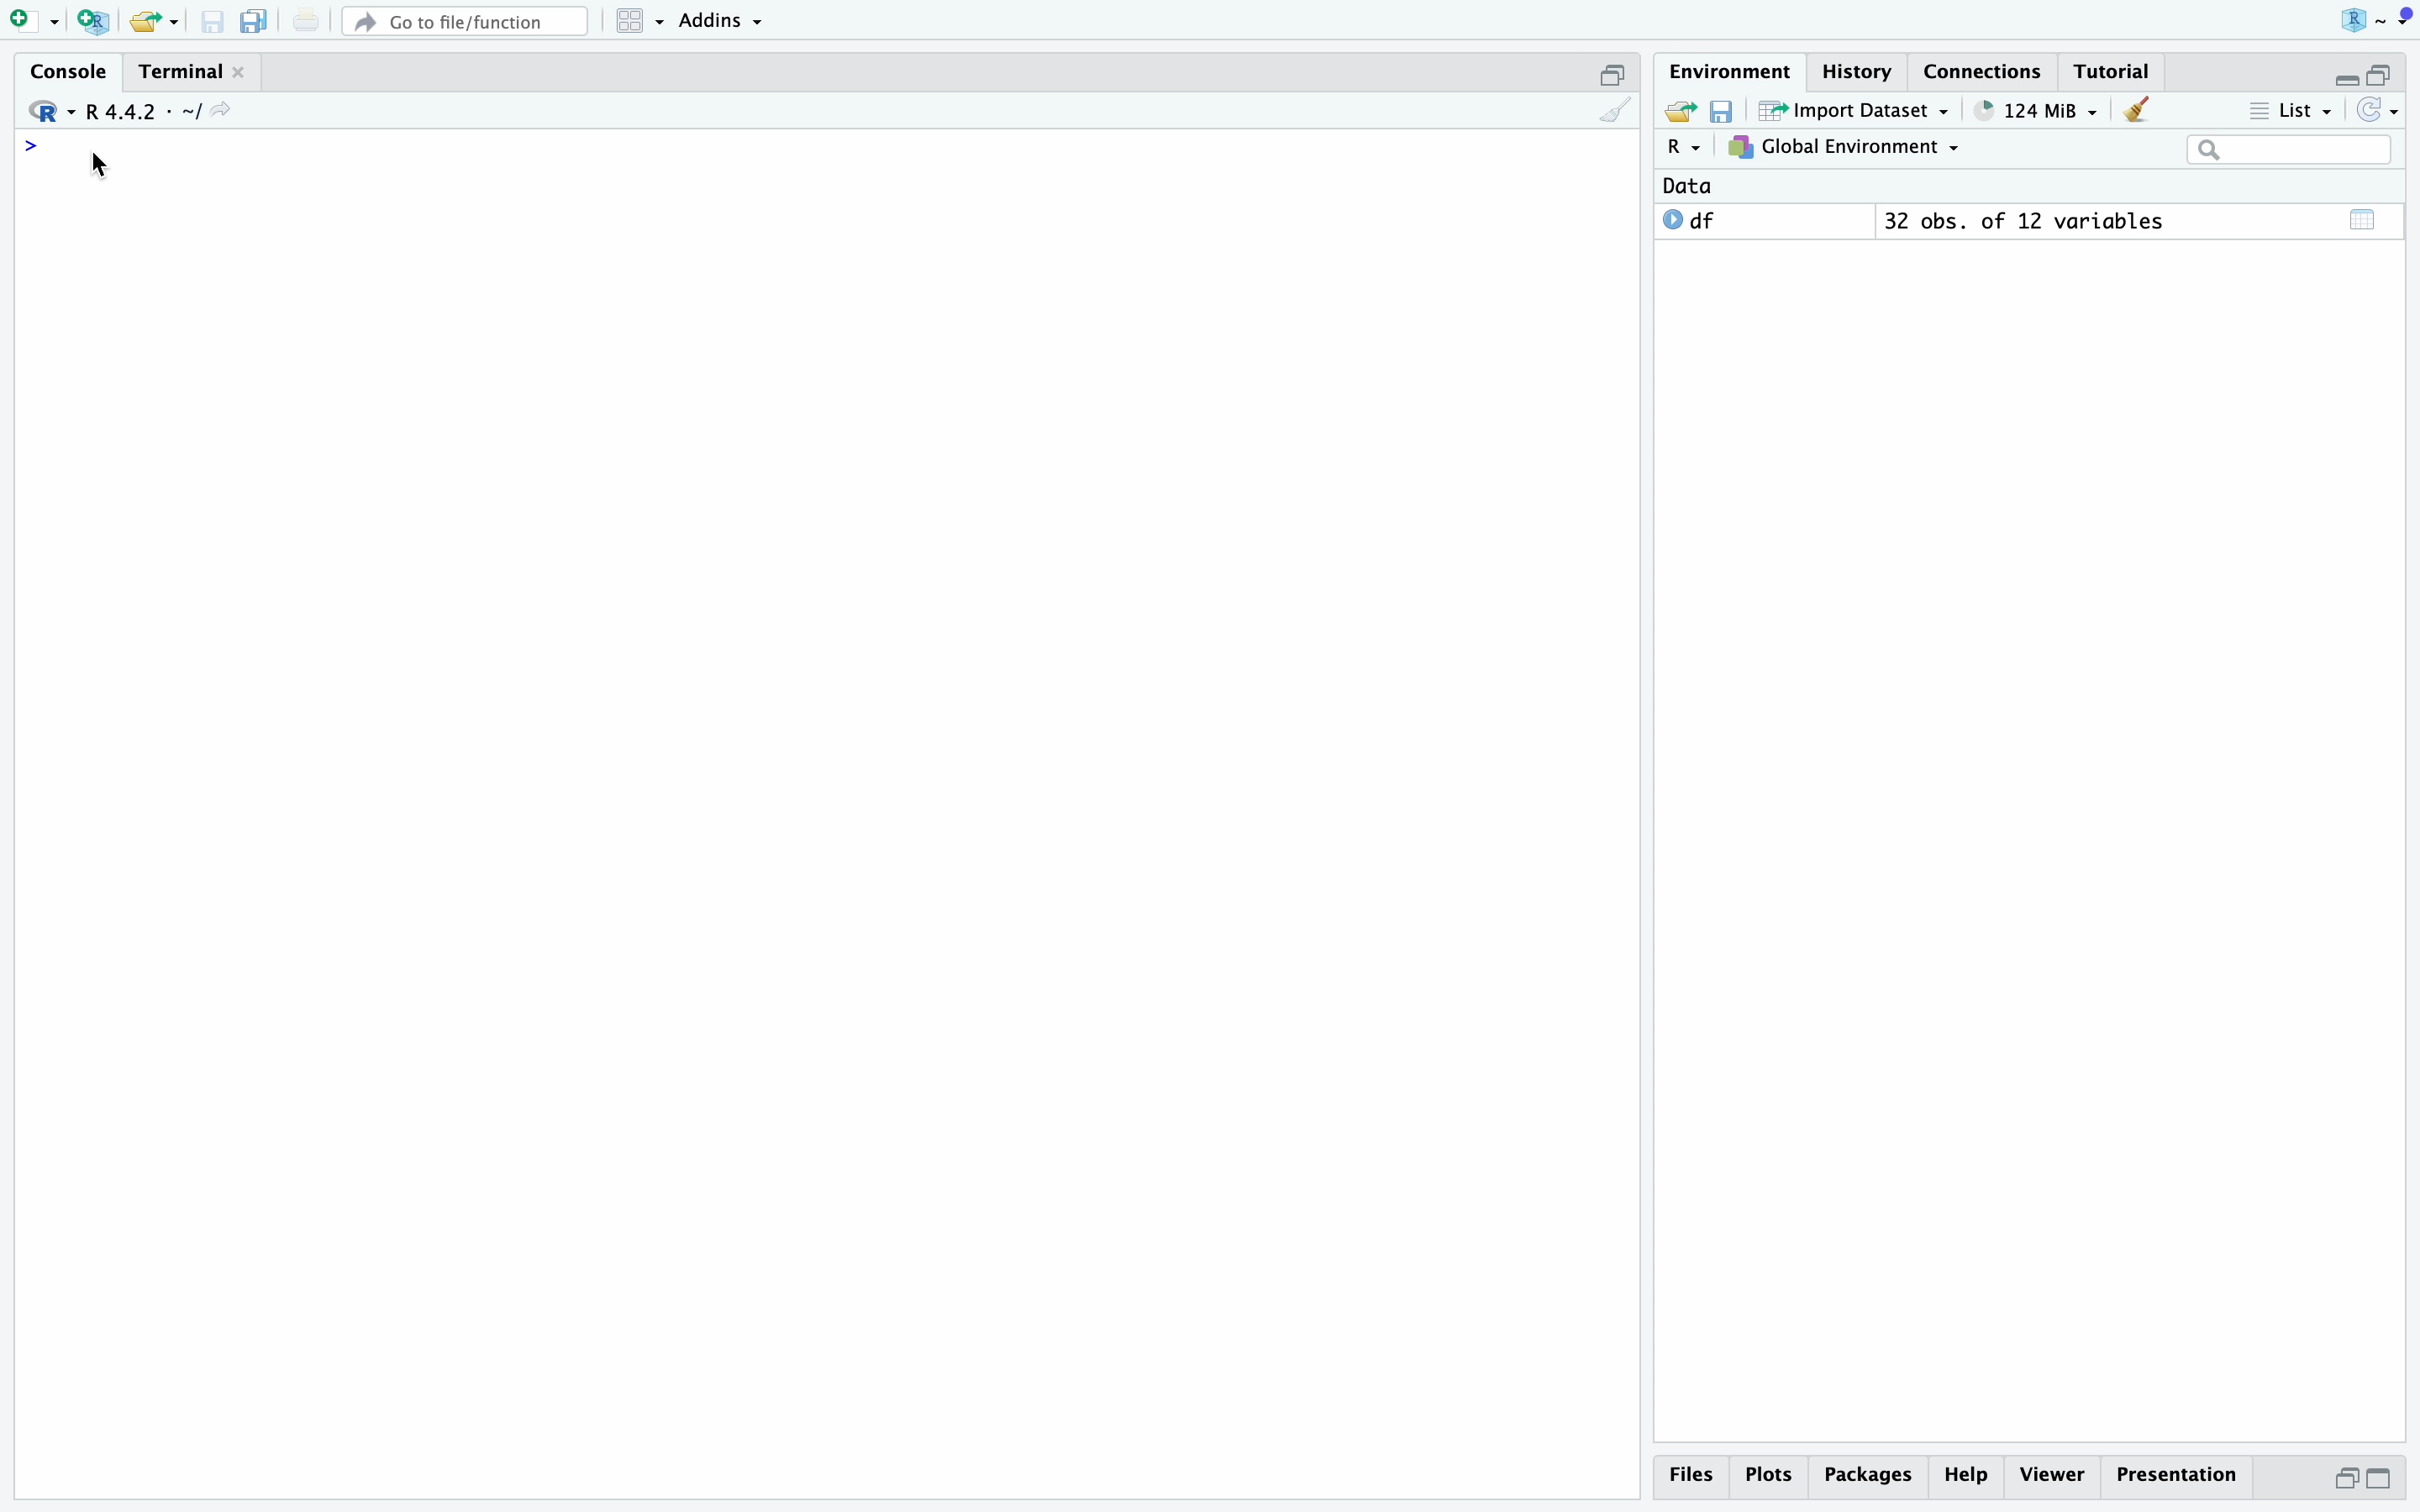 The width and height of the screenshot is (2420, 1512). I want to click on help, so click(1968, 1476).